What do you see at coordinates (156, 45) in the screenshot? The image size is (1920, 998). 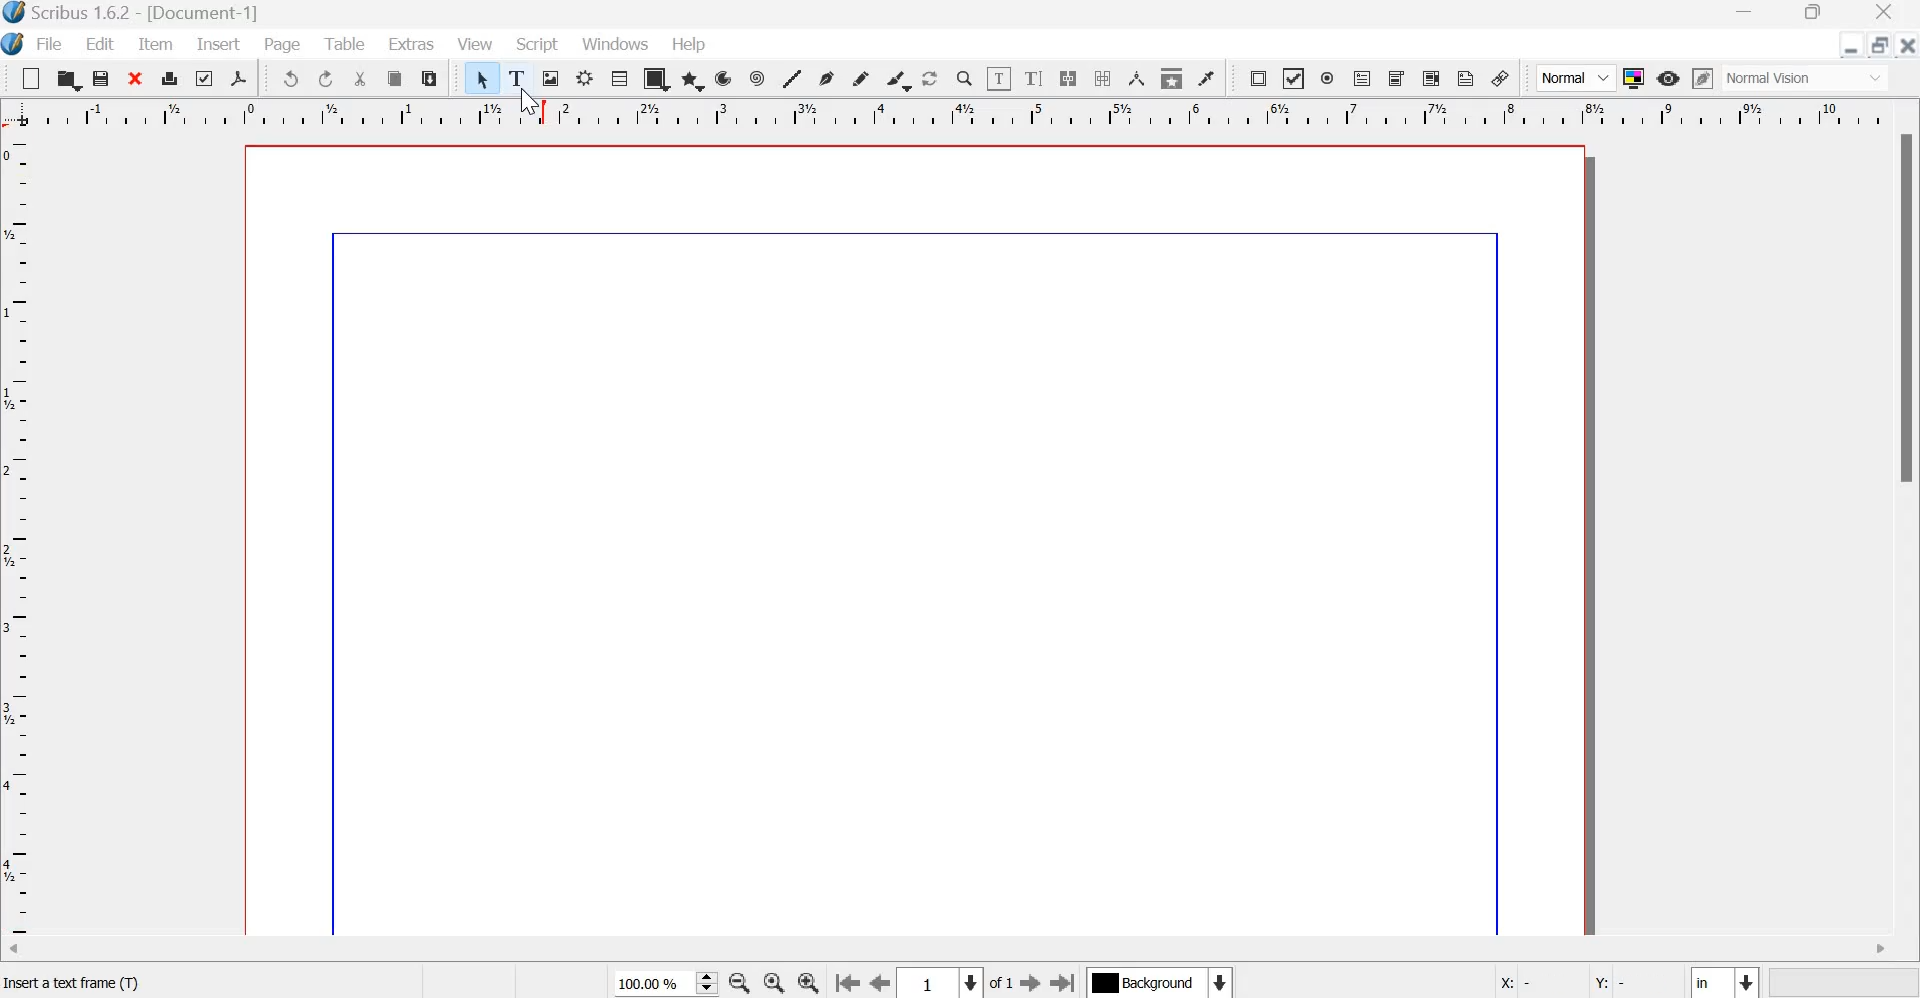 I see `Item` at bounding box center [156, 45].